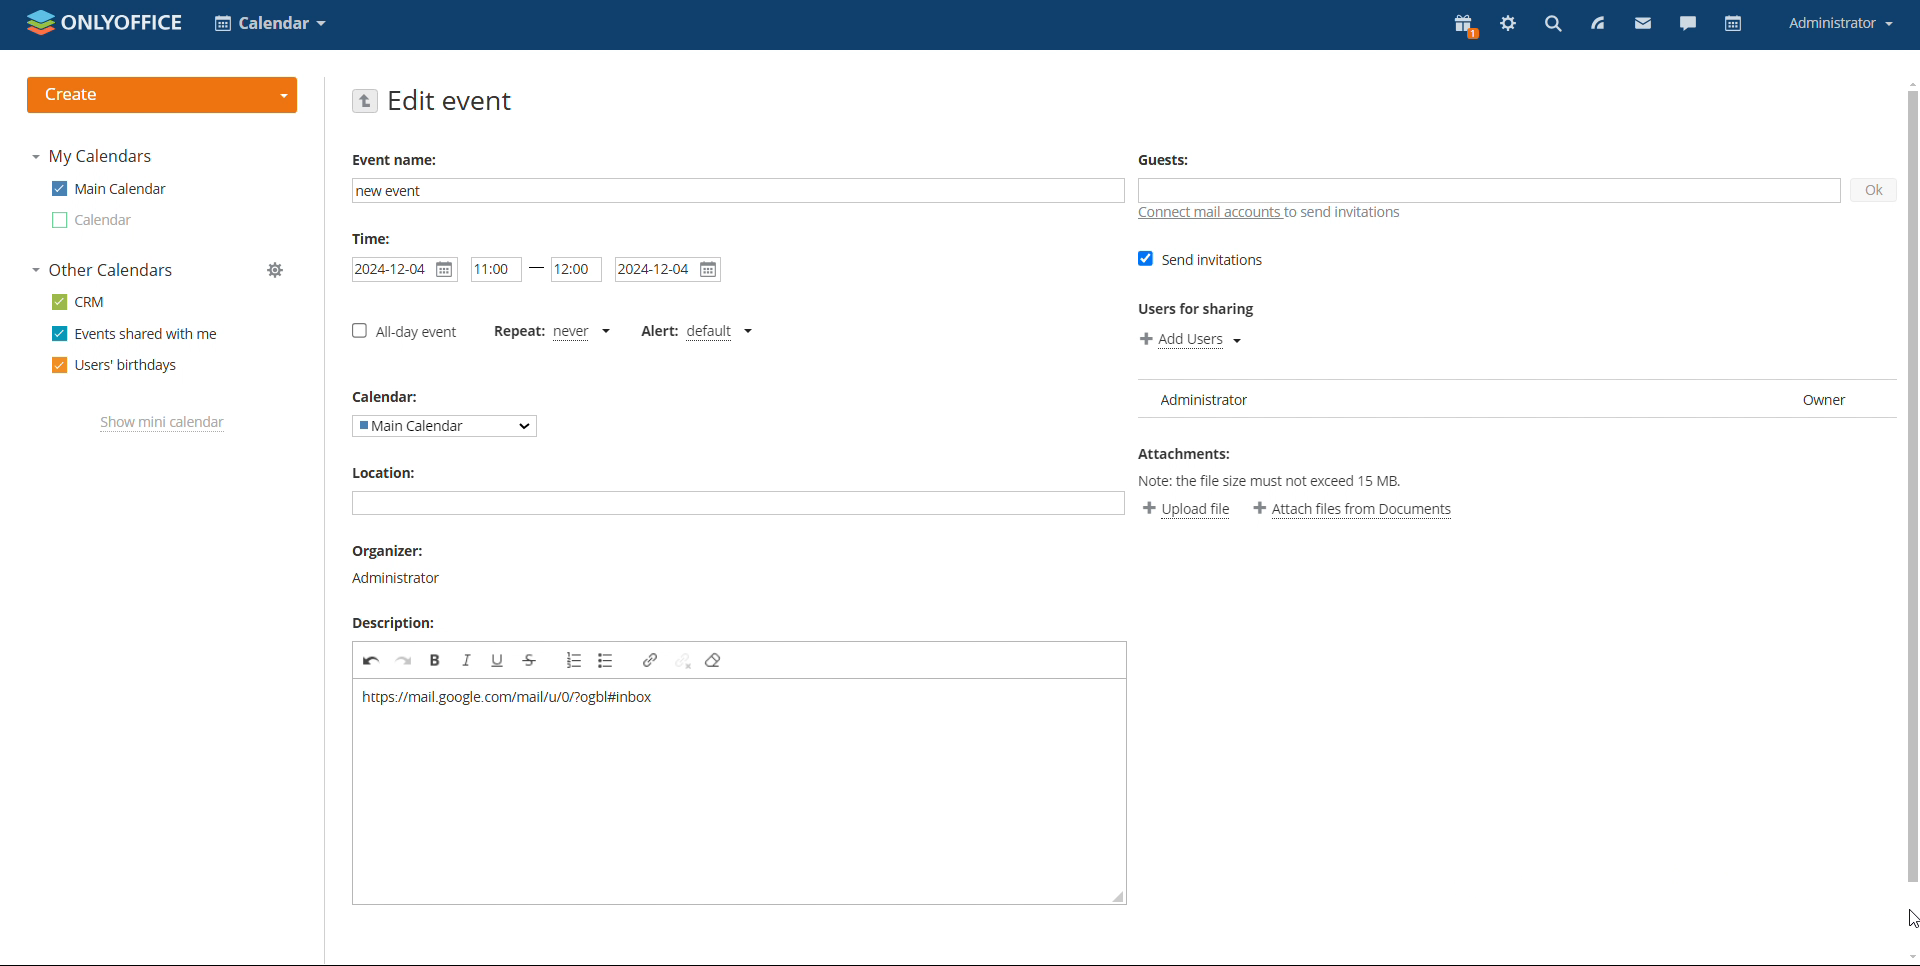 The height and width of the screenshot is (966, 1920). What do you see at coordinates (577, 269) in the screenshot?
I see `end time` at bounding box center [577, 269].